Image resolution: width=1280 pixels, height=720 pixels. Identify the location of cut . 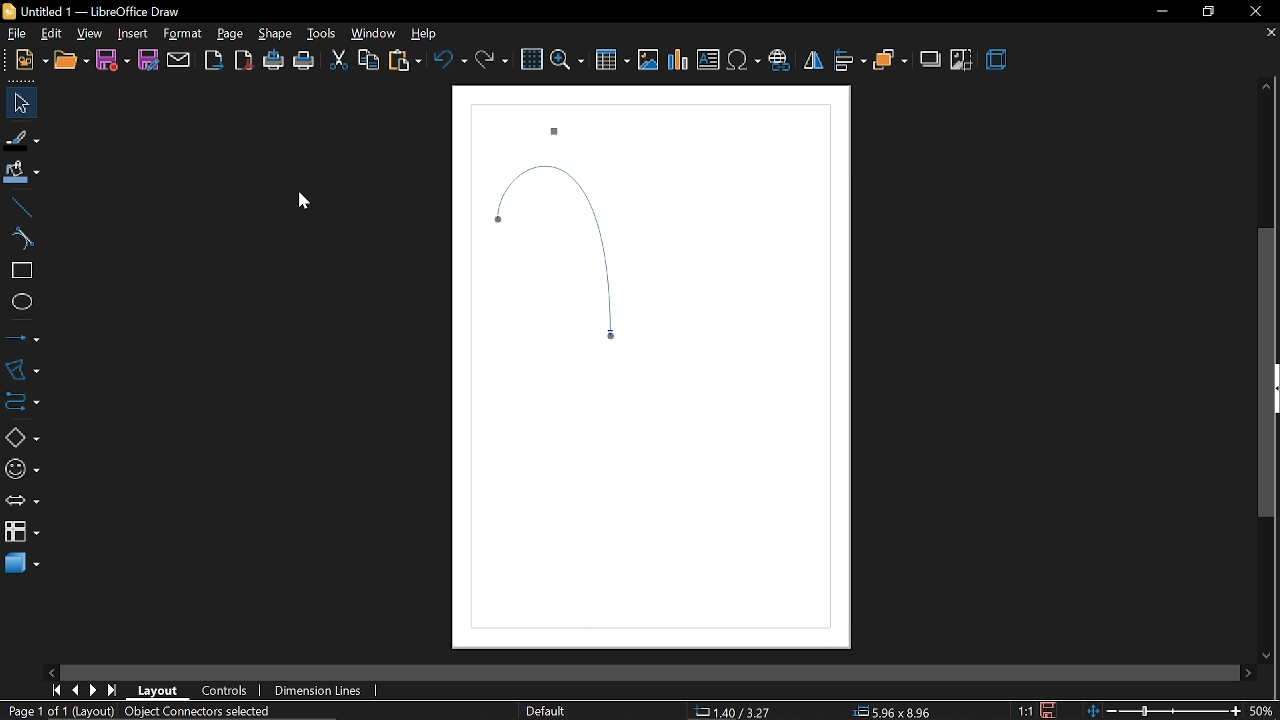
(337, 62).